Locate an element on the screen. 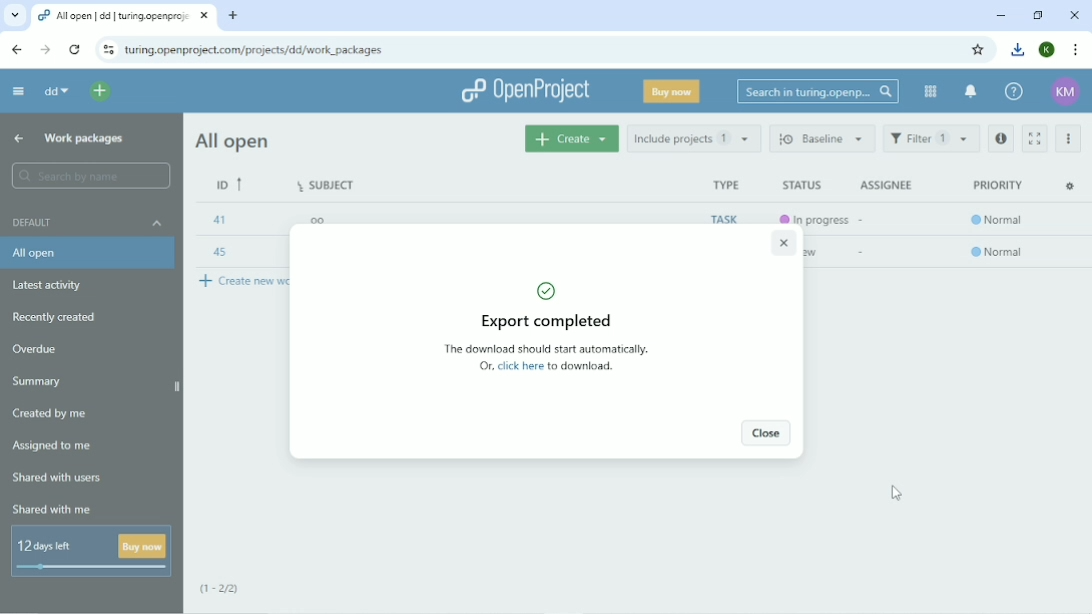  Baseline is located at coordinates (821, 138).